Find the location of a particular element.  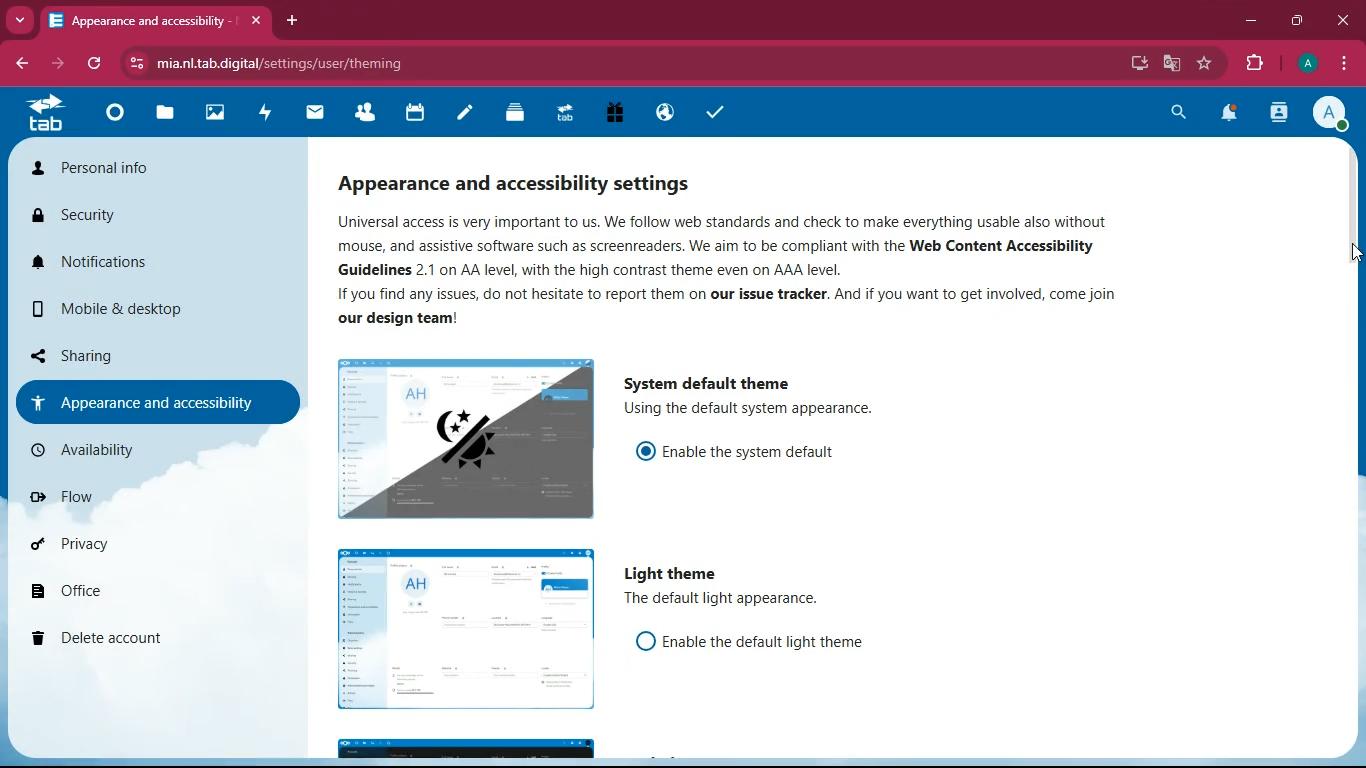

tab is located at coordinates (571, 114).